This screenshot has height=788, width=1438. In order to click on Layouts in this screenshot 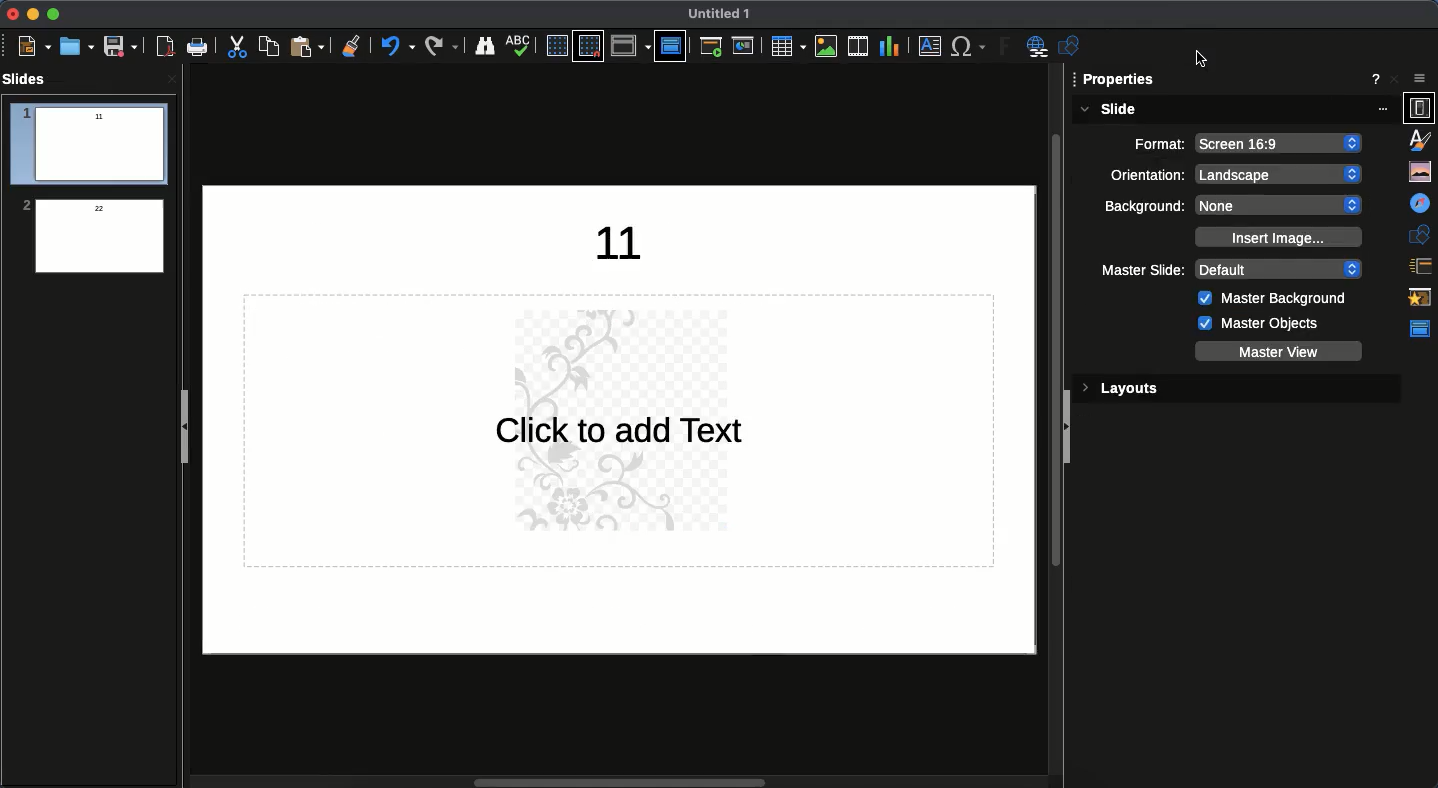, I will do `click(1239, 389)`.